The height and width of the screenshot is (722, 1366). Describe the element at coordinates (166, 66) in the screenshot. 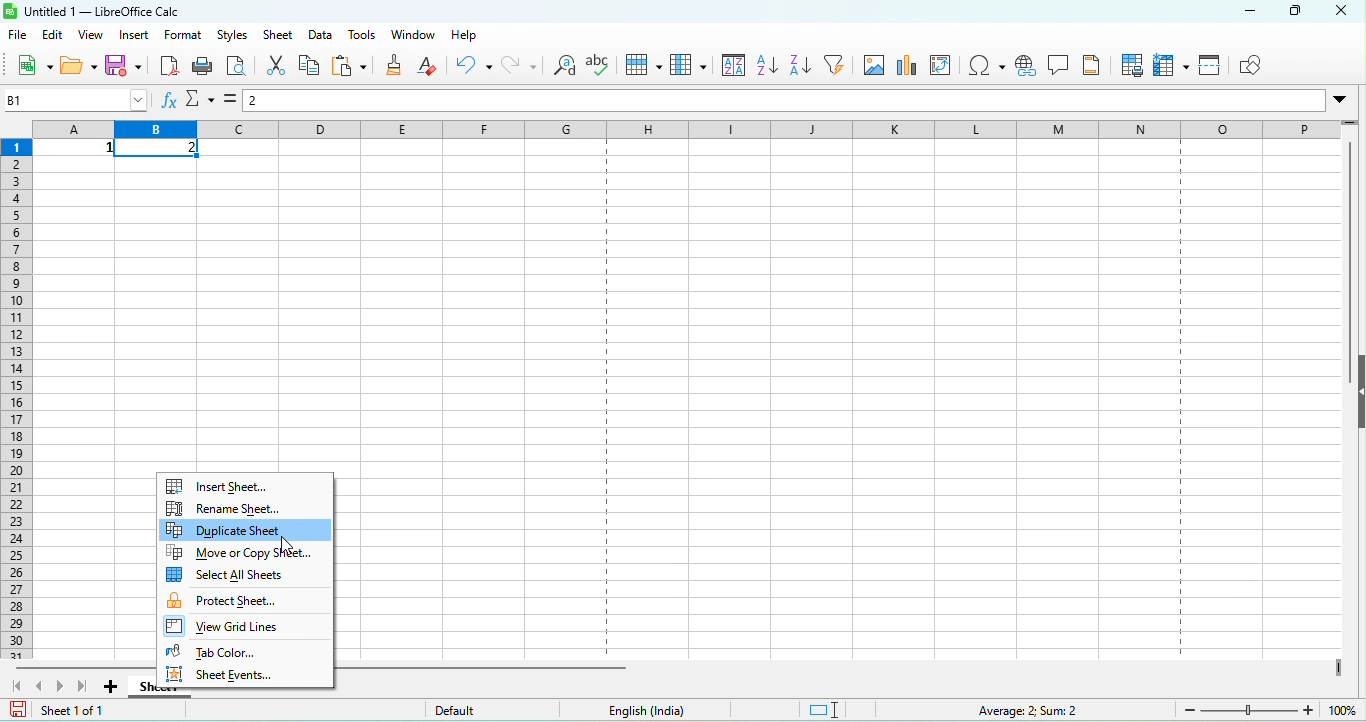

I see `export directly as pdf` at that location.